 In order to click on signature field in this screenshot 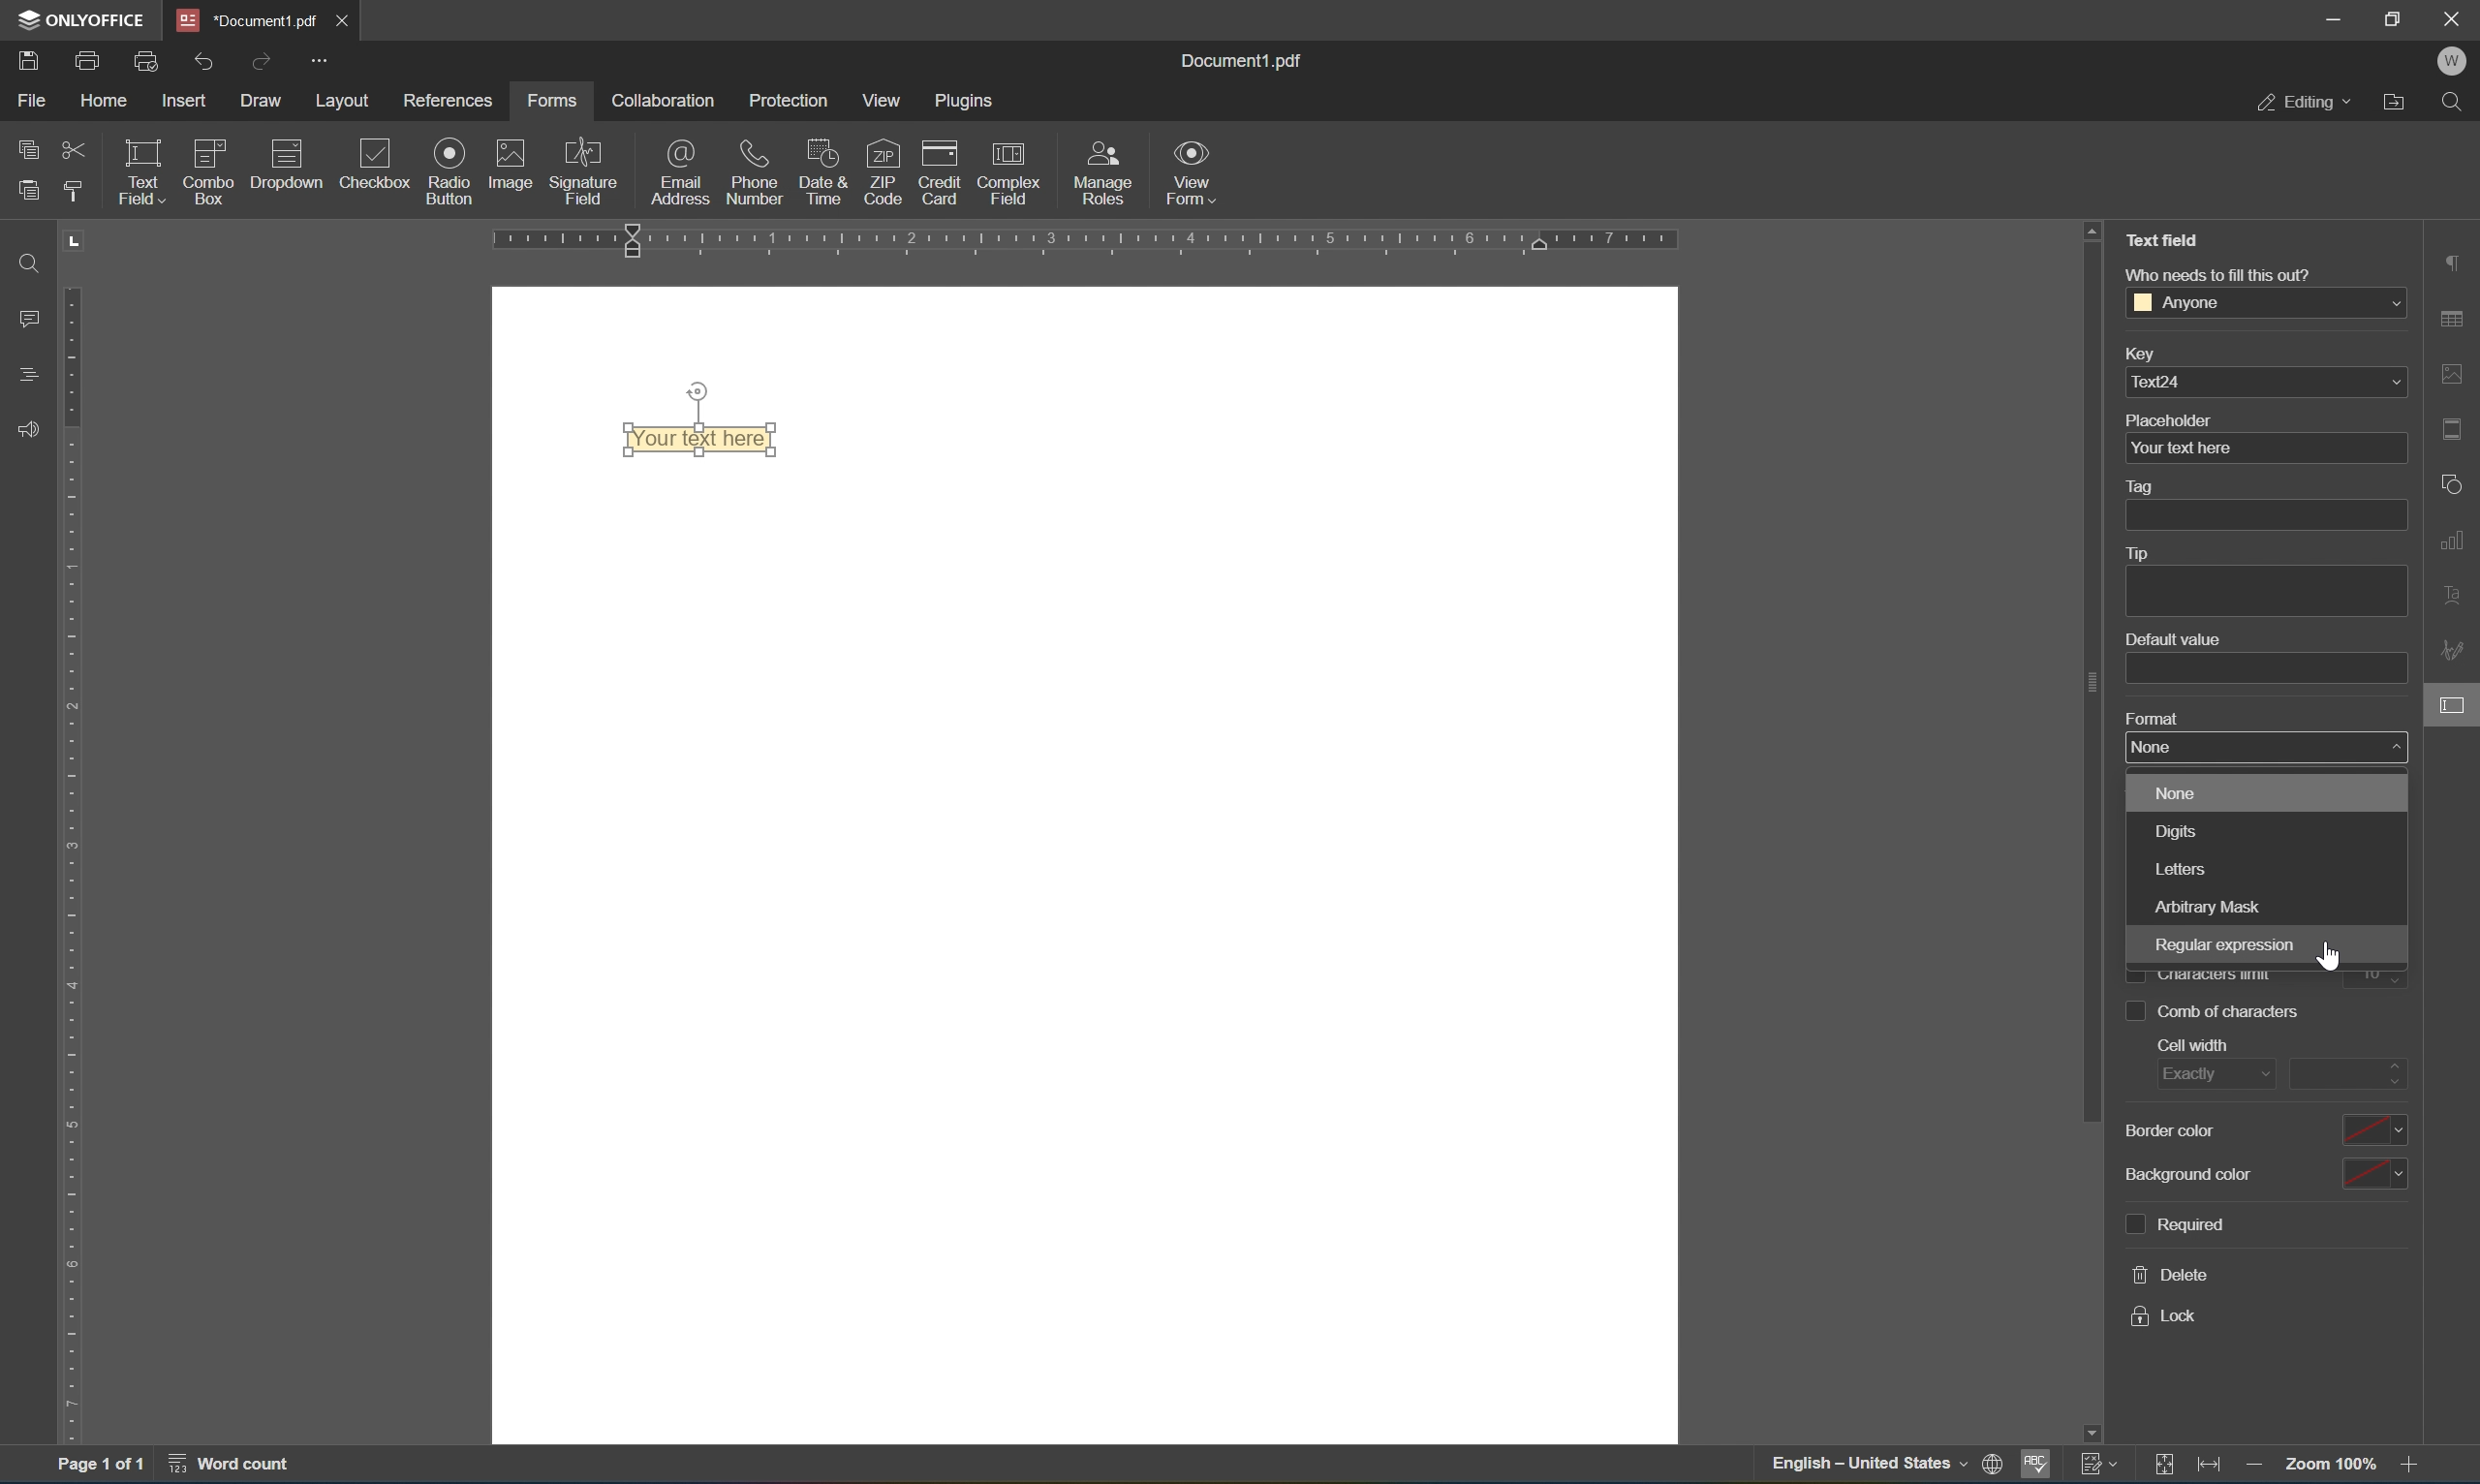, I will do `click(585, 171)`.